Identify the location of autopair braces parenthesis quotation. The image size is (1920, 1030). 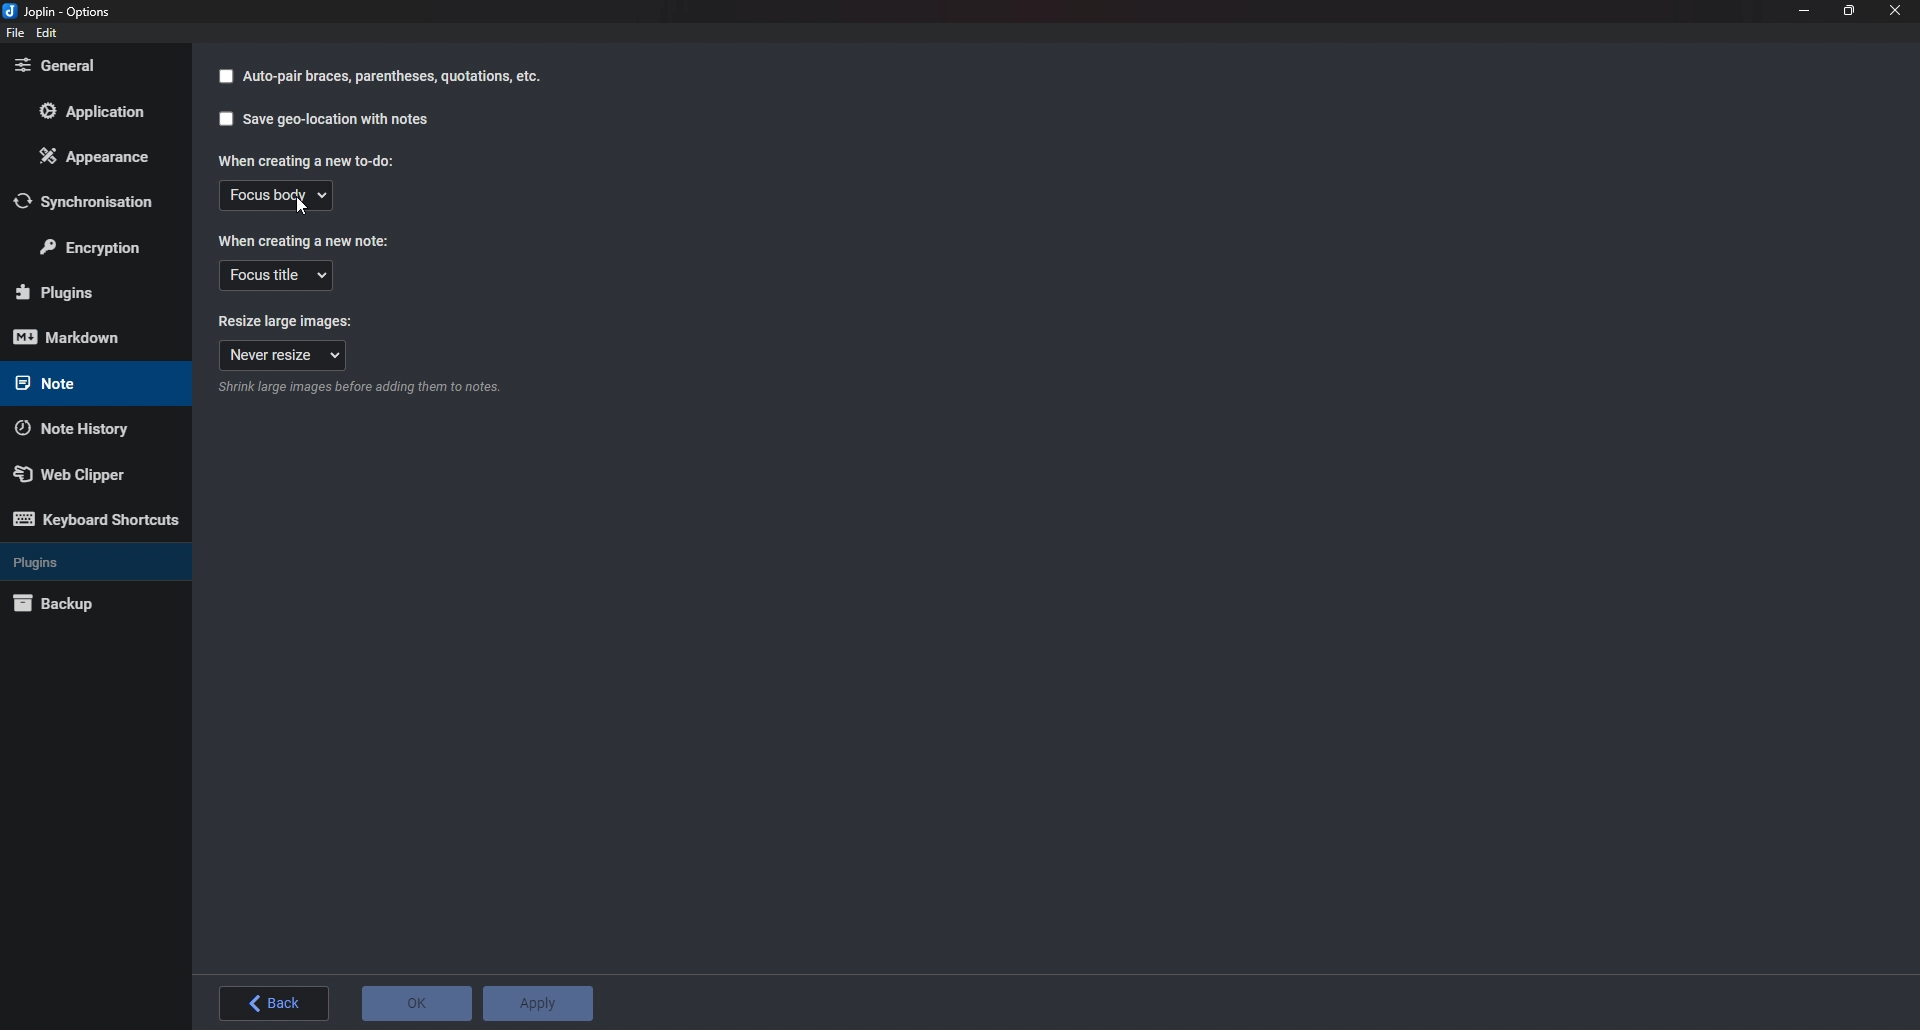
(394, 79).